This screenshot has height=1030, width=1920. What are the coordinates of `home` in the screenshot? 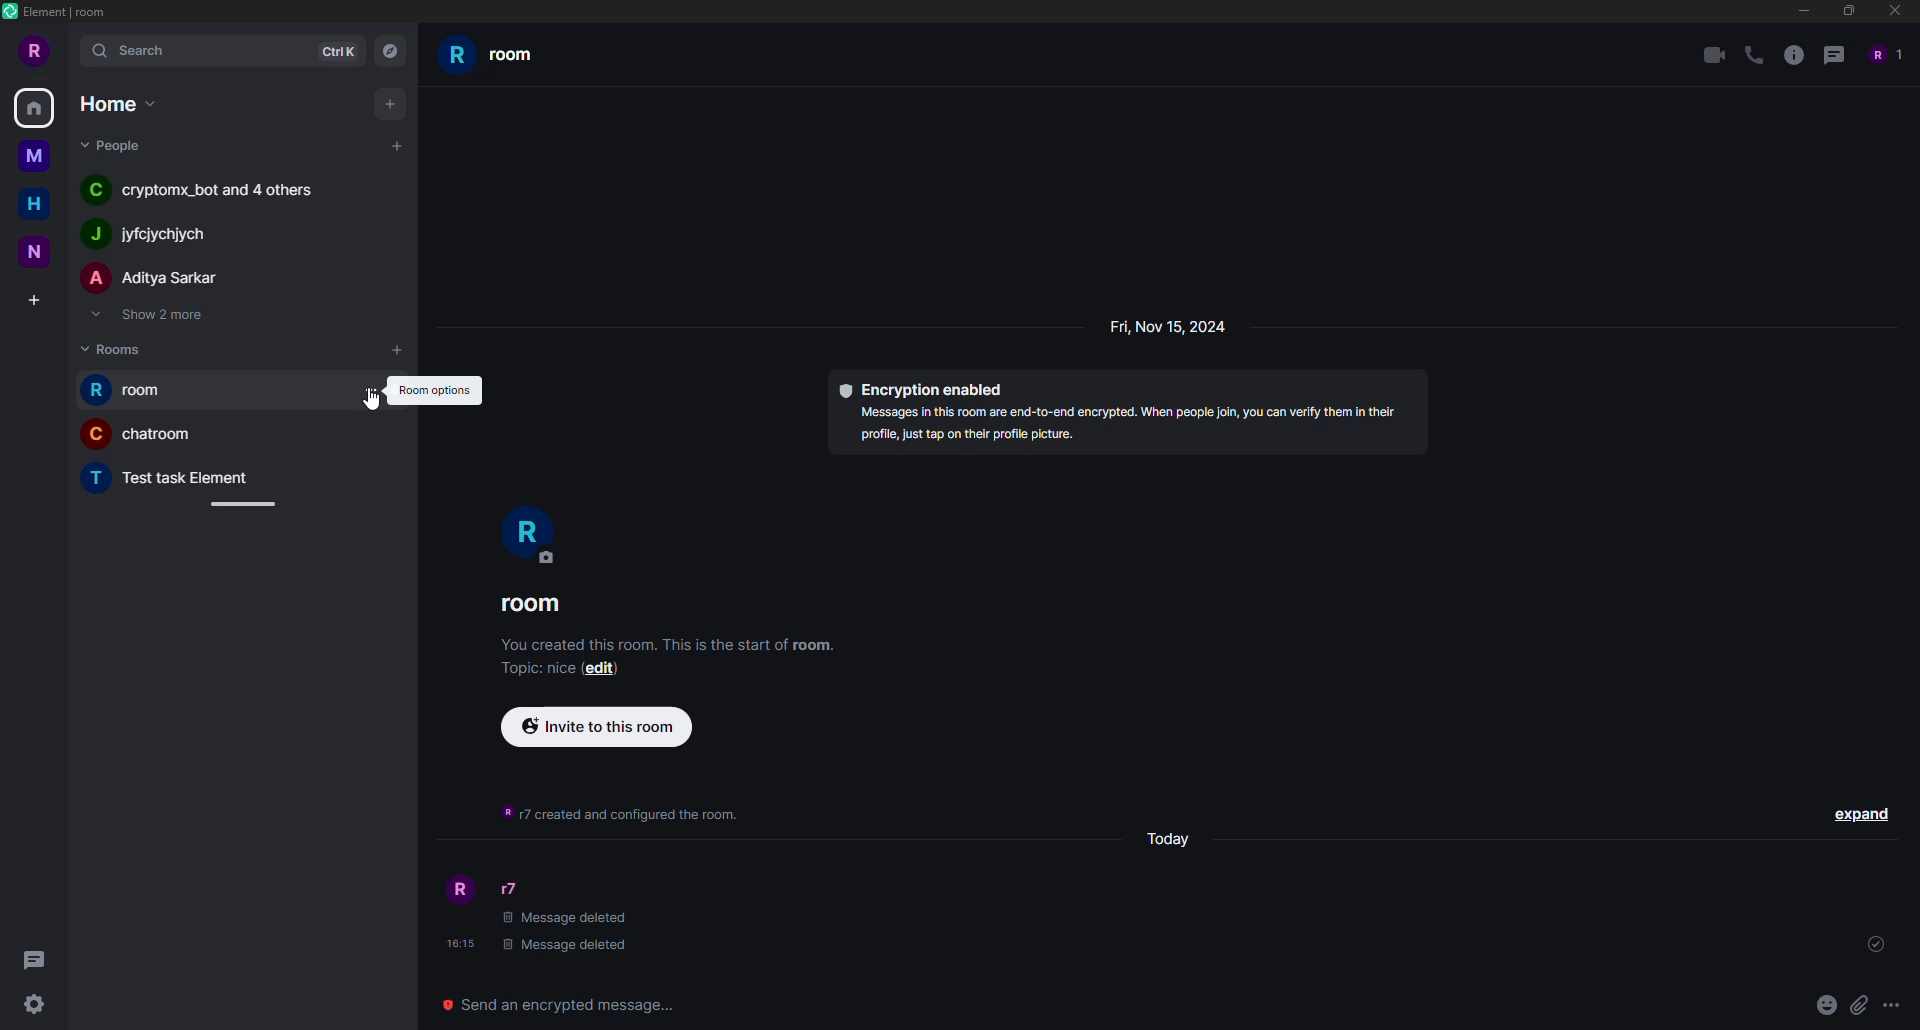 It's located at (38, 109).